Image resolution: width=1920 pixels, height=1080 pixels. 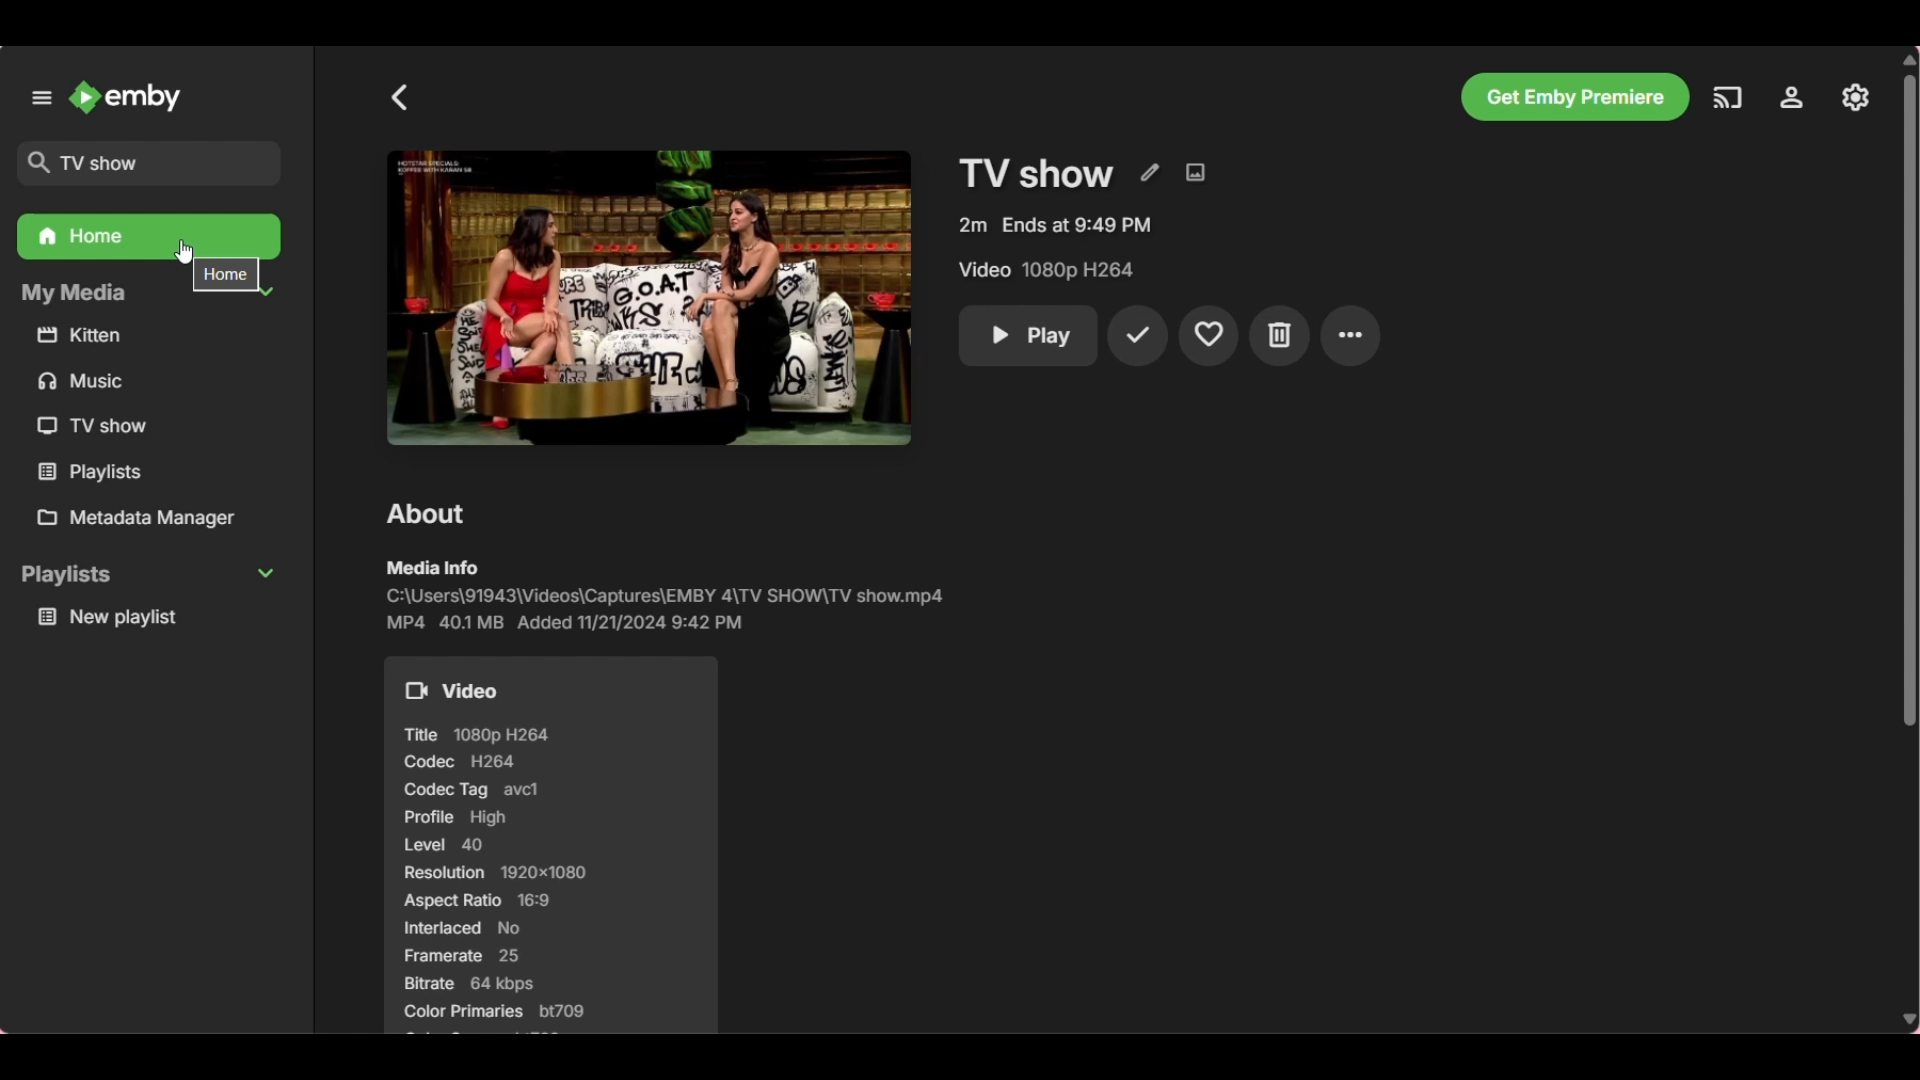 I want to click on Play on another device, so click(x=1726, y=97).